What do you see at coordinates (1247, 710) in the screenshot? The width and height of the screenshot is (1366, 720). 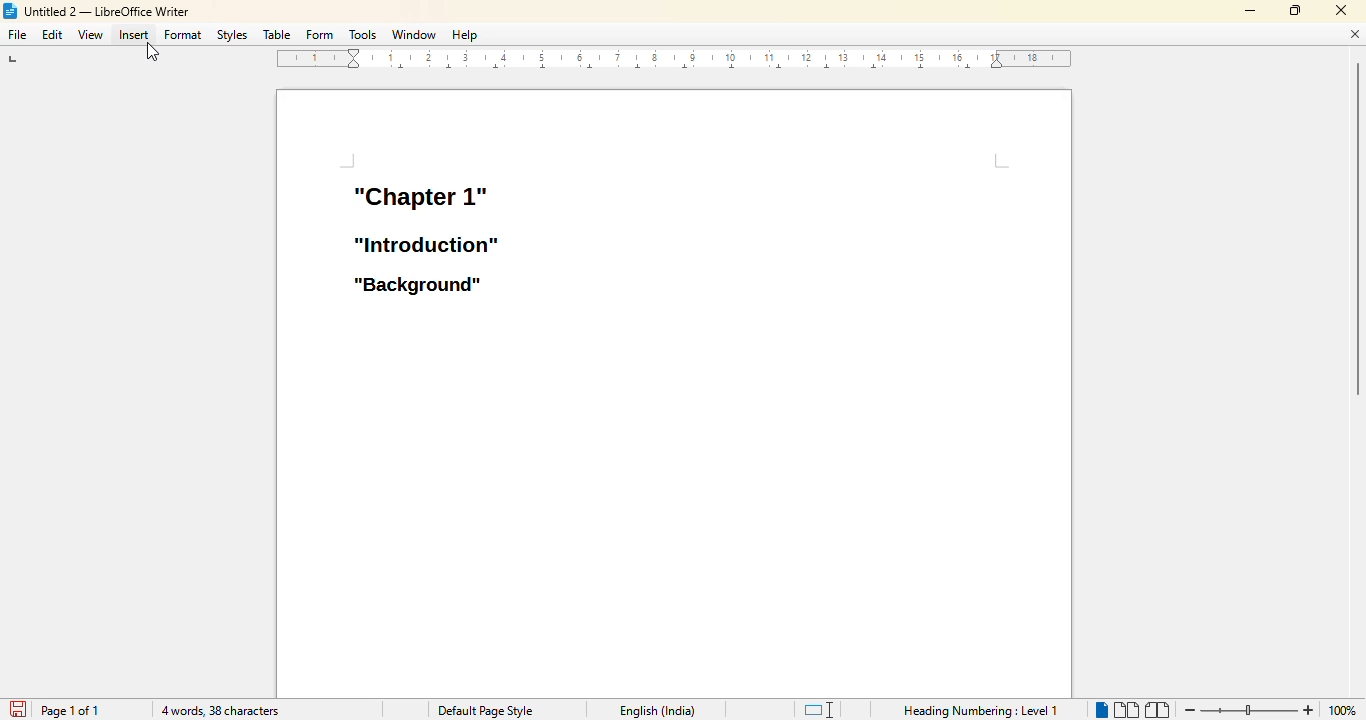 I see `zoom` at bounding box center [1247, 710].